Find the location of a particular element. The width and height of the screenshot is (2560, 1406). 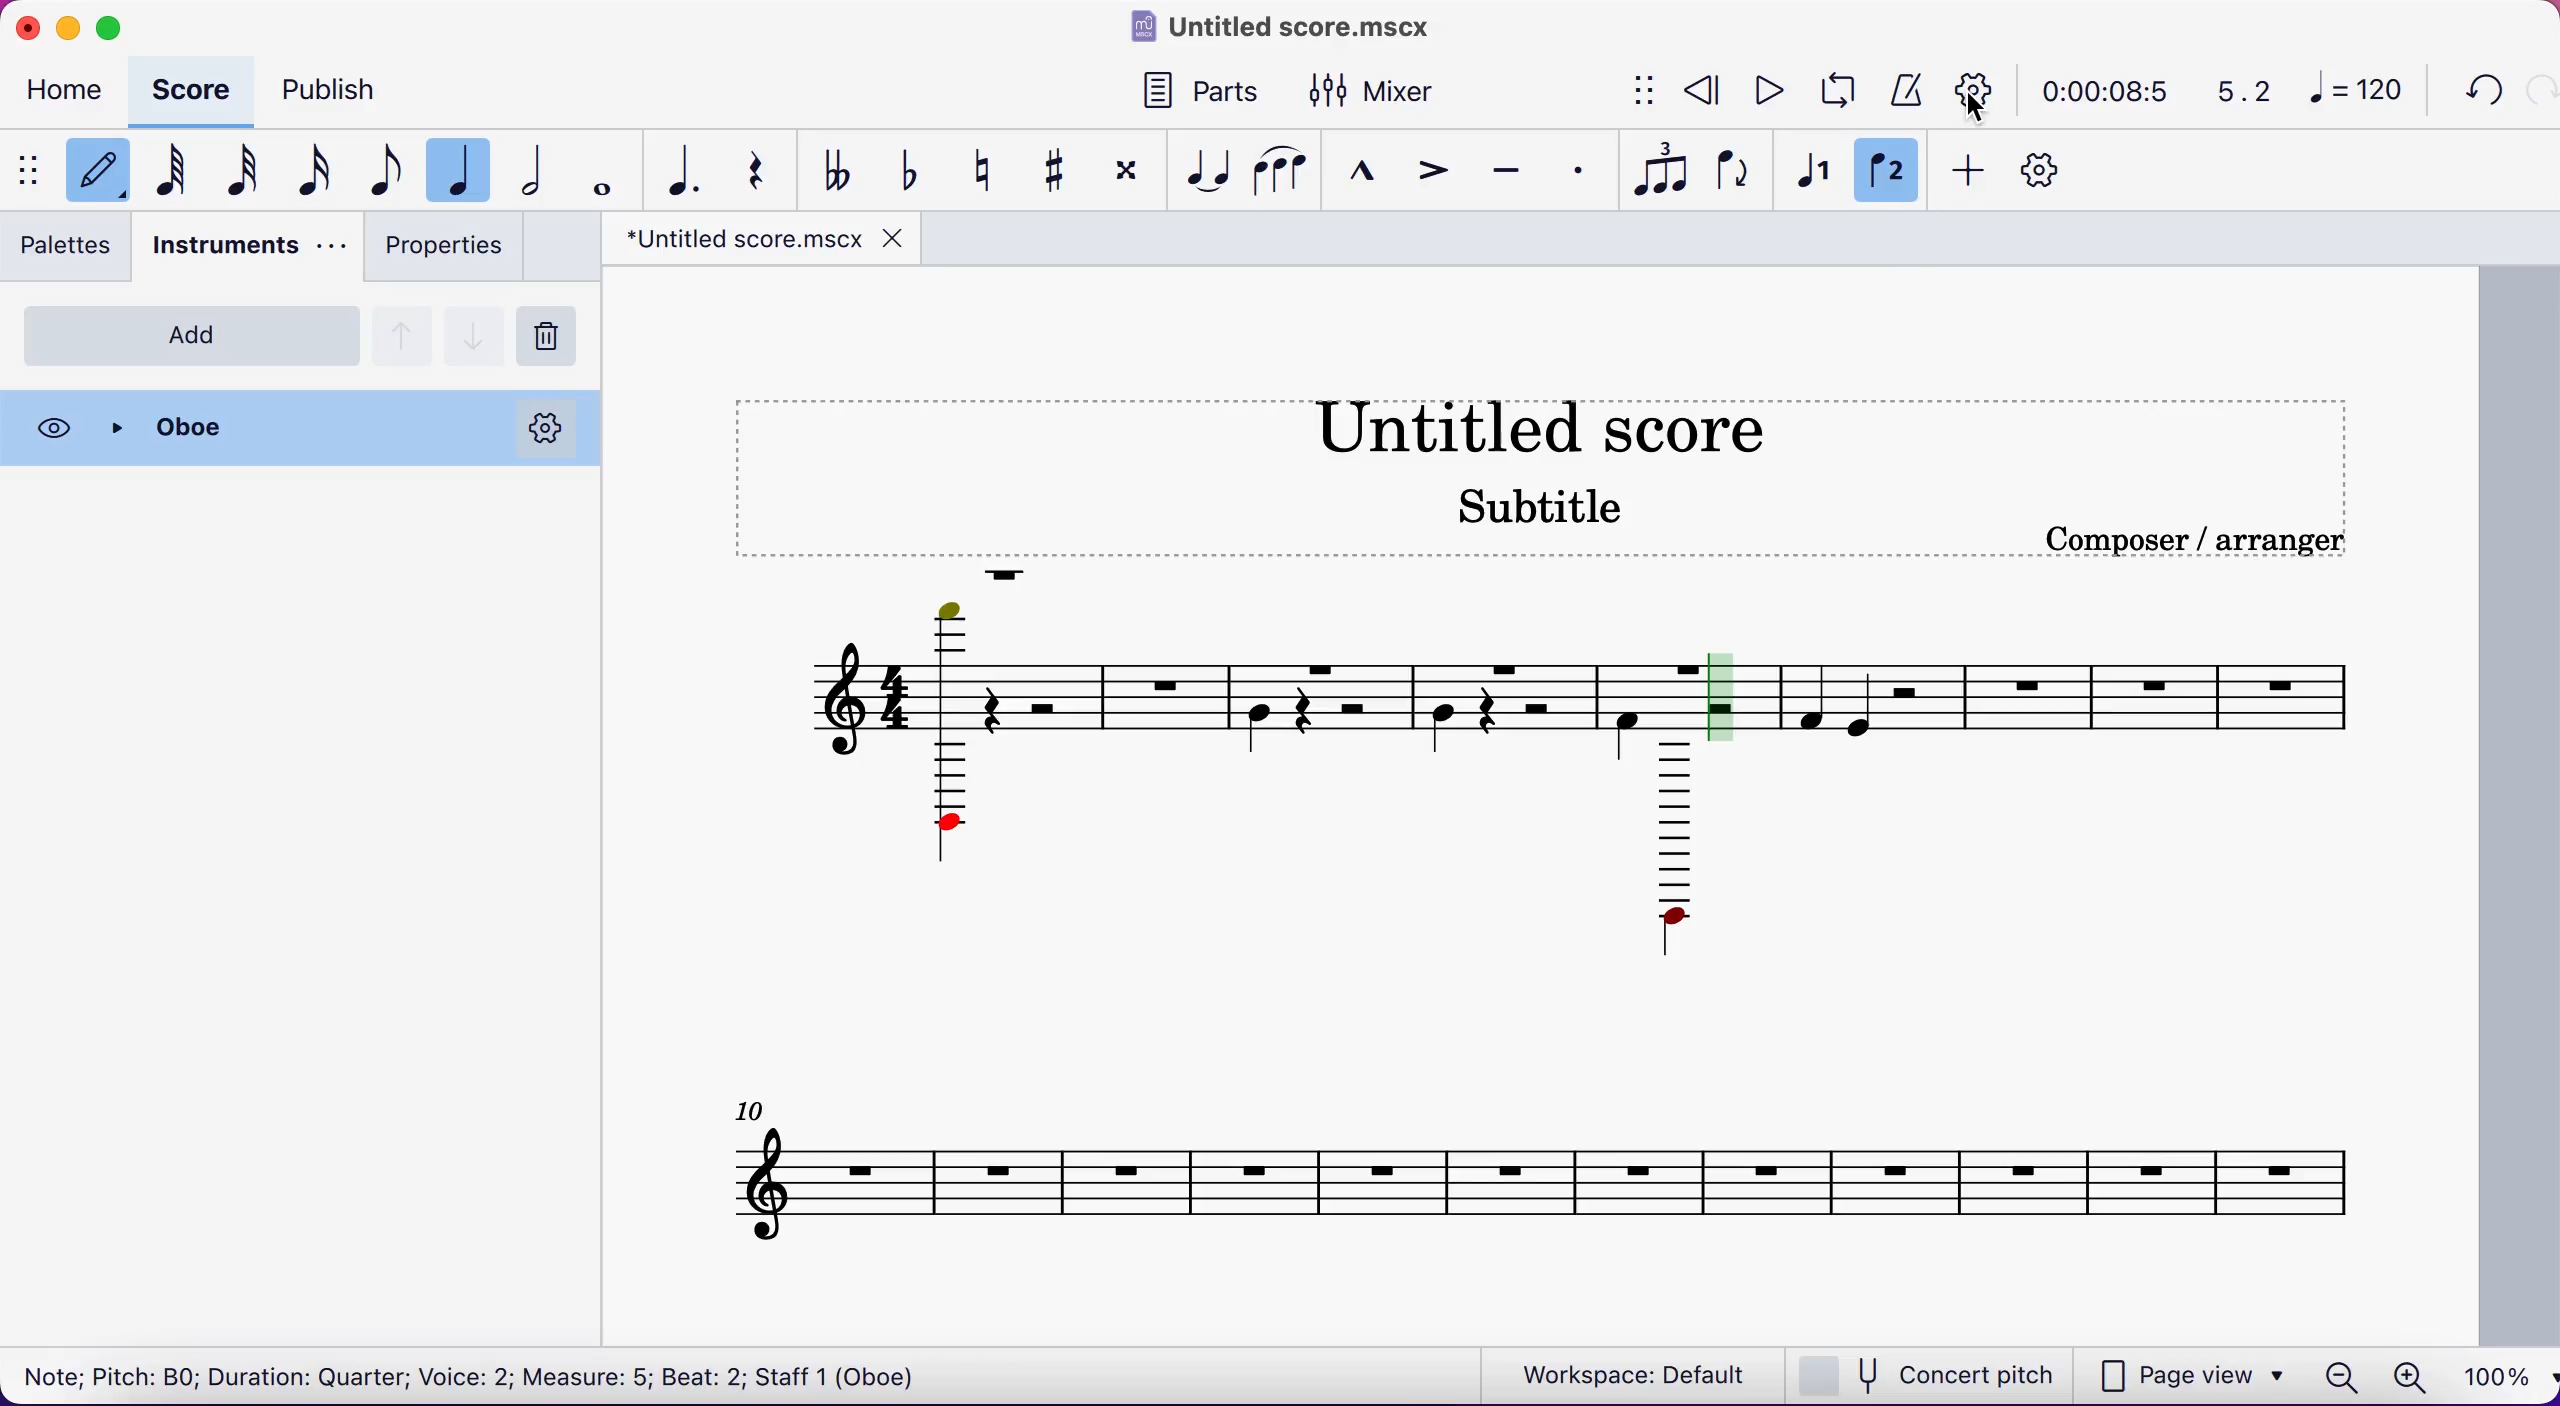

redo is located at coordinates (2538, 90).